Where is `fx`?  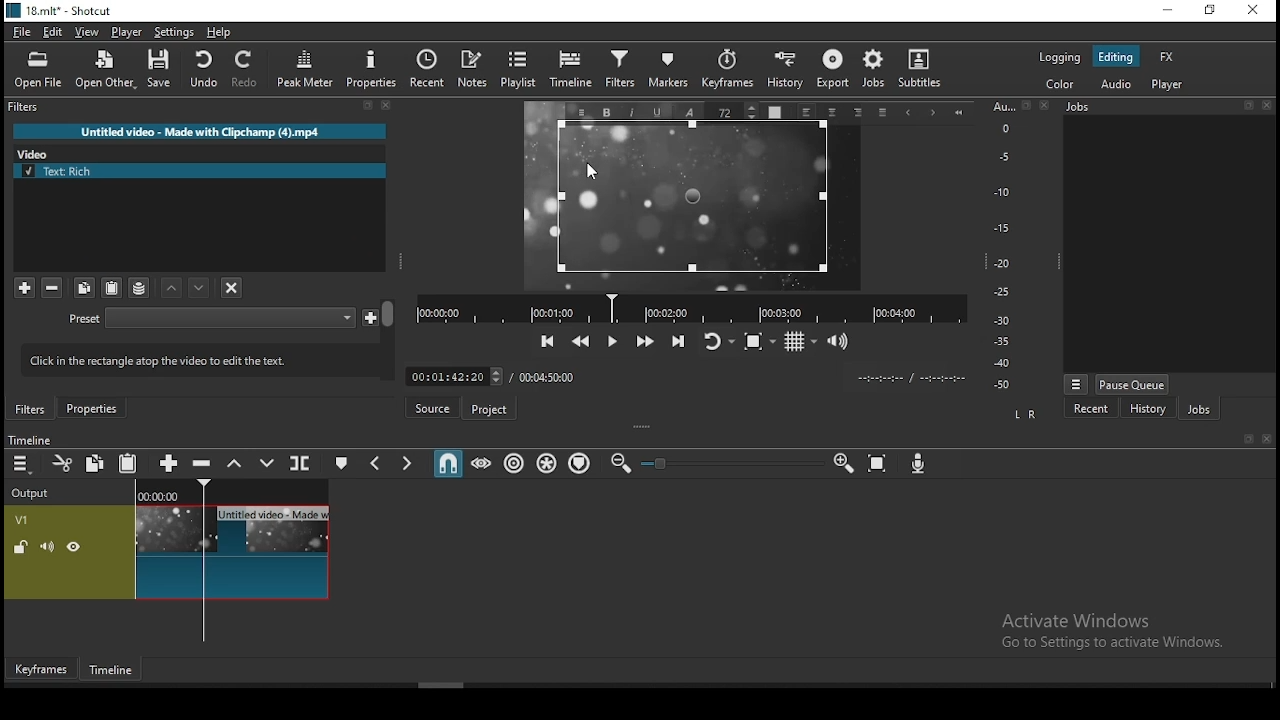
fx is located at coordinates (1168, 56).